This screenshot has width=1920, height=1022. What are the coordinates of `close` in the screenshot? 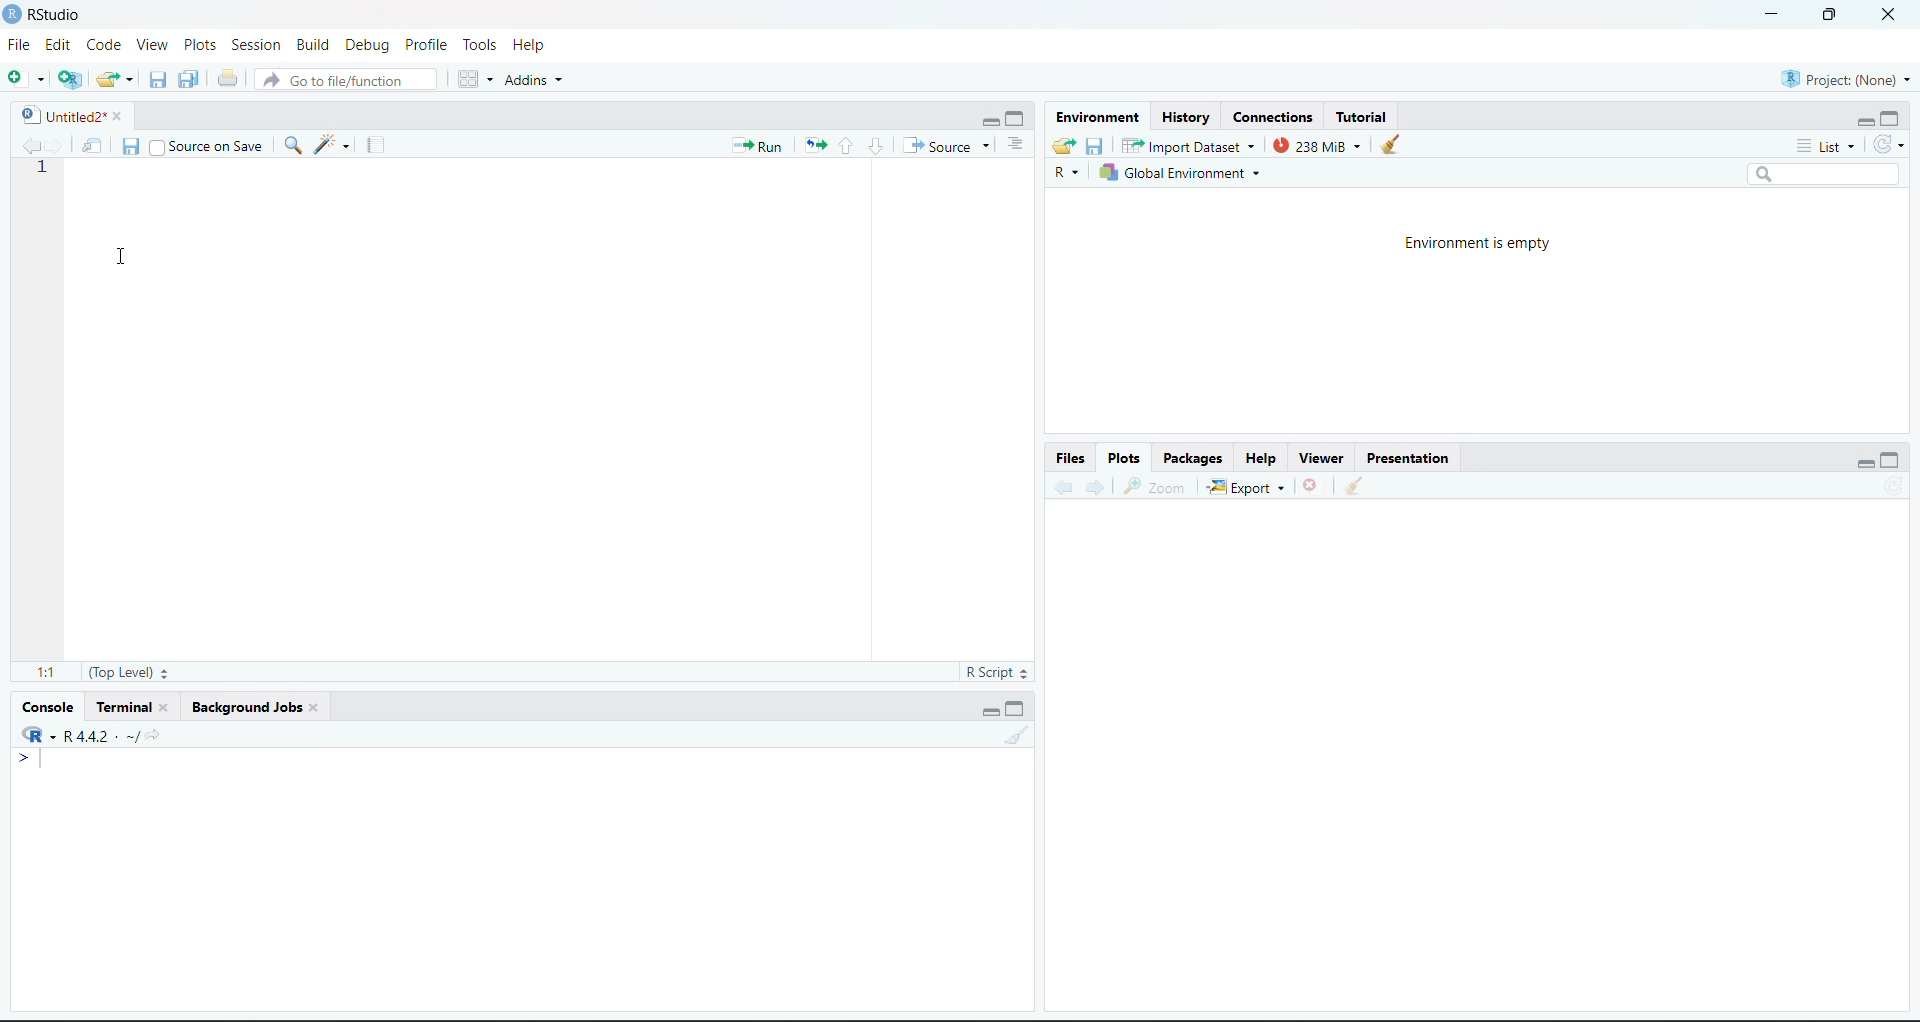 It's located at (124, 116).